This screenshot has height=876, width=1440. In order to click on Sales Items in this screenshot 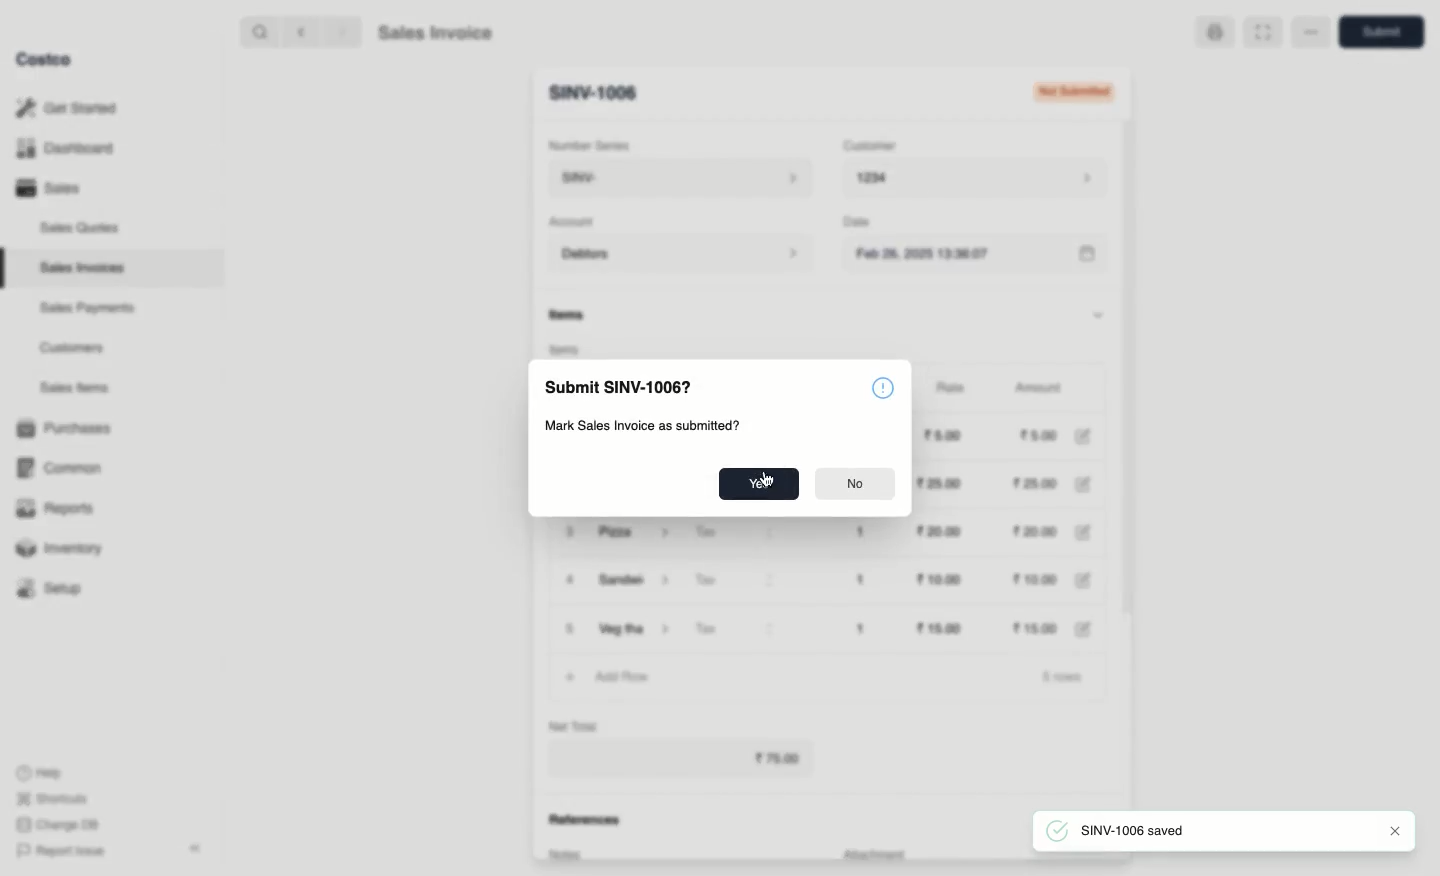, I will do `click(79, 388)`.